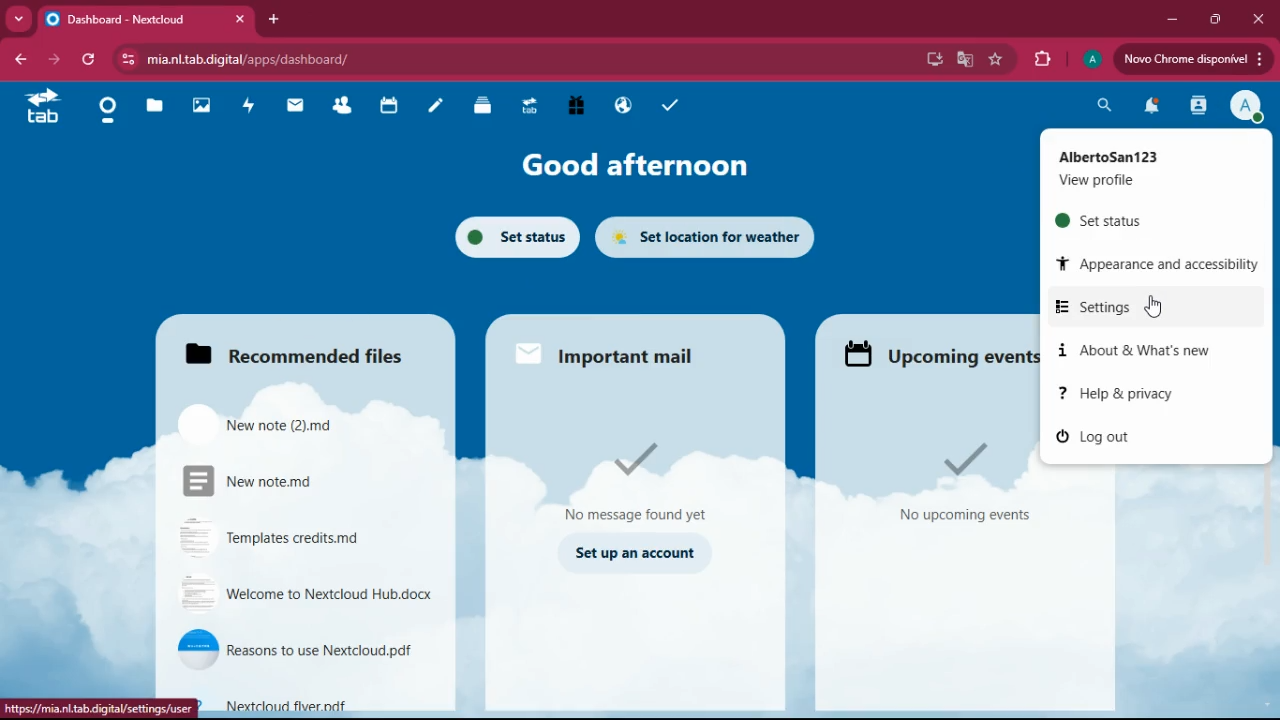  What do you see at coordinates (434, 111) in the screenshot?
I see `notes` at bounding box center [434, 111].